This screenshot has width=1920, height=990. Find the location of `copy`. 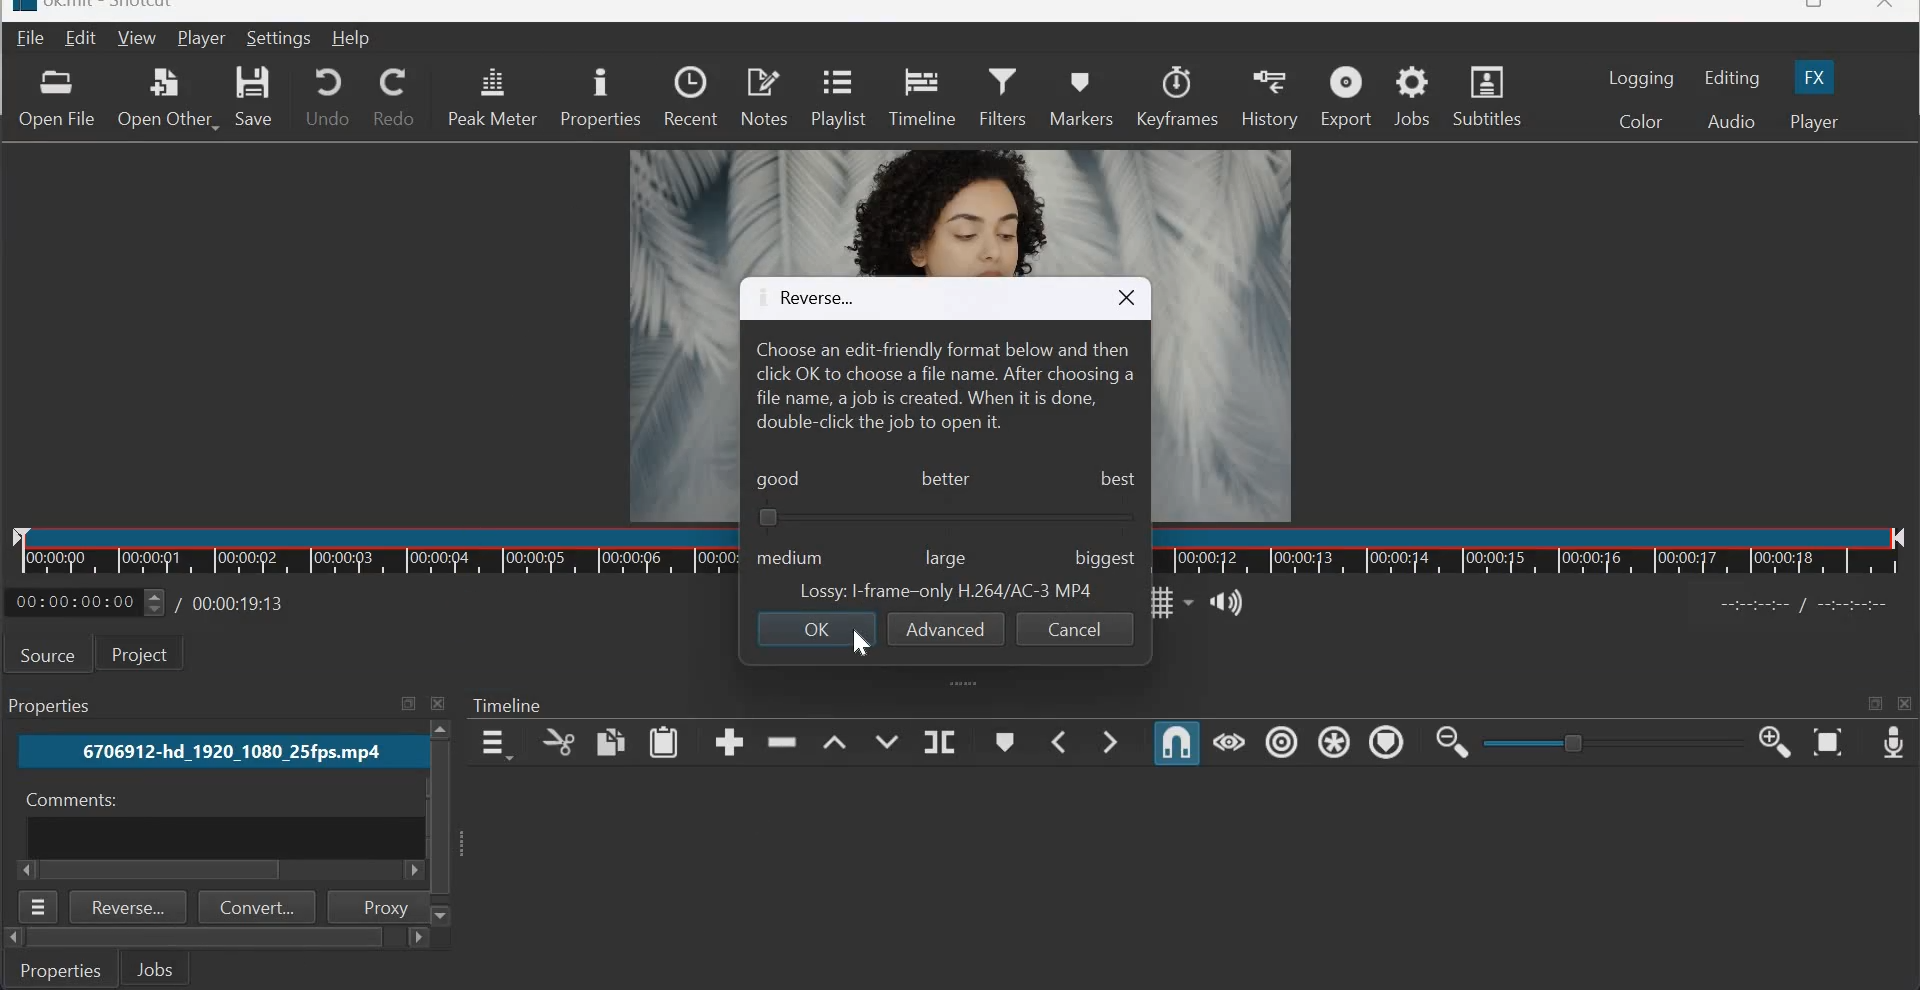

copy is located at coordinates (610, 741).